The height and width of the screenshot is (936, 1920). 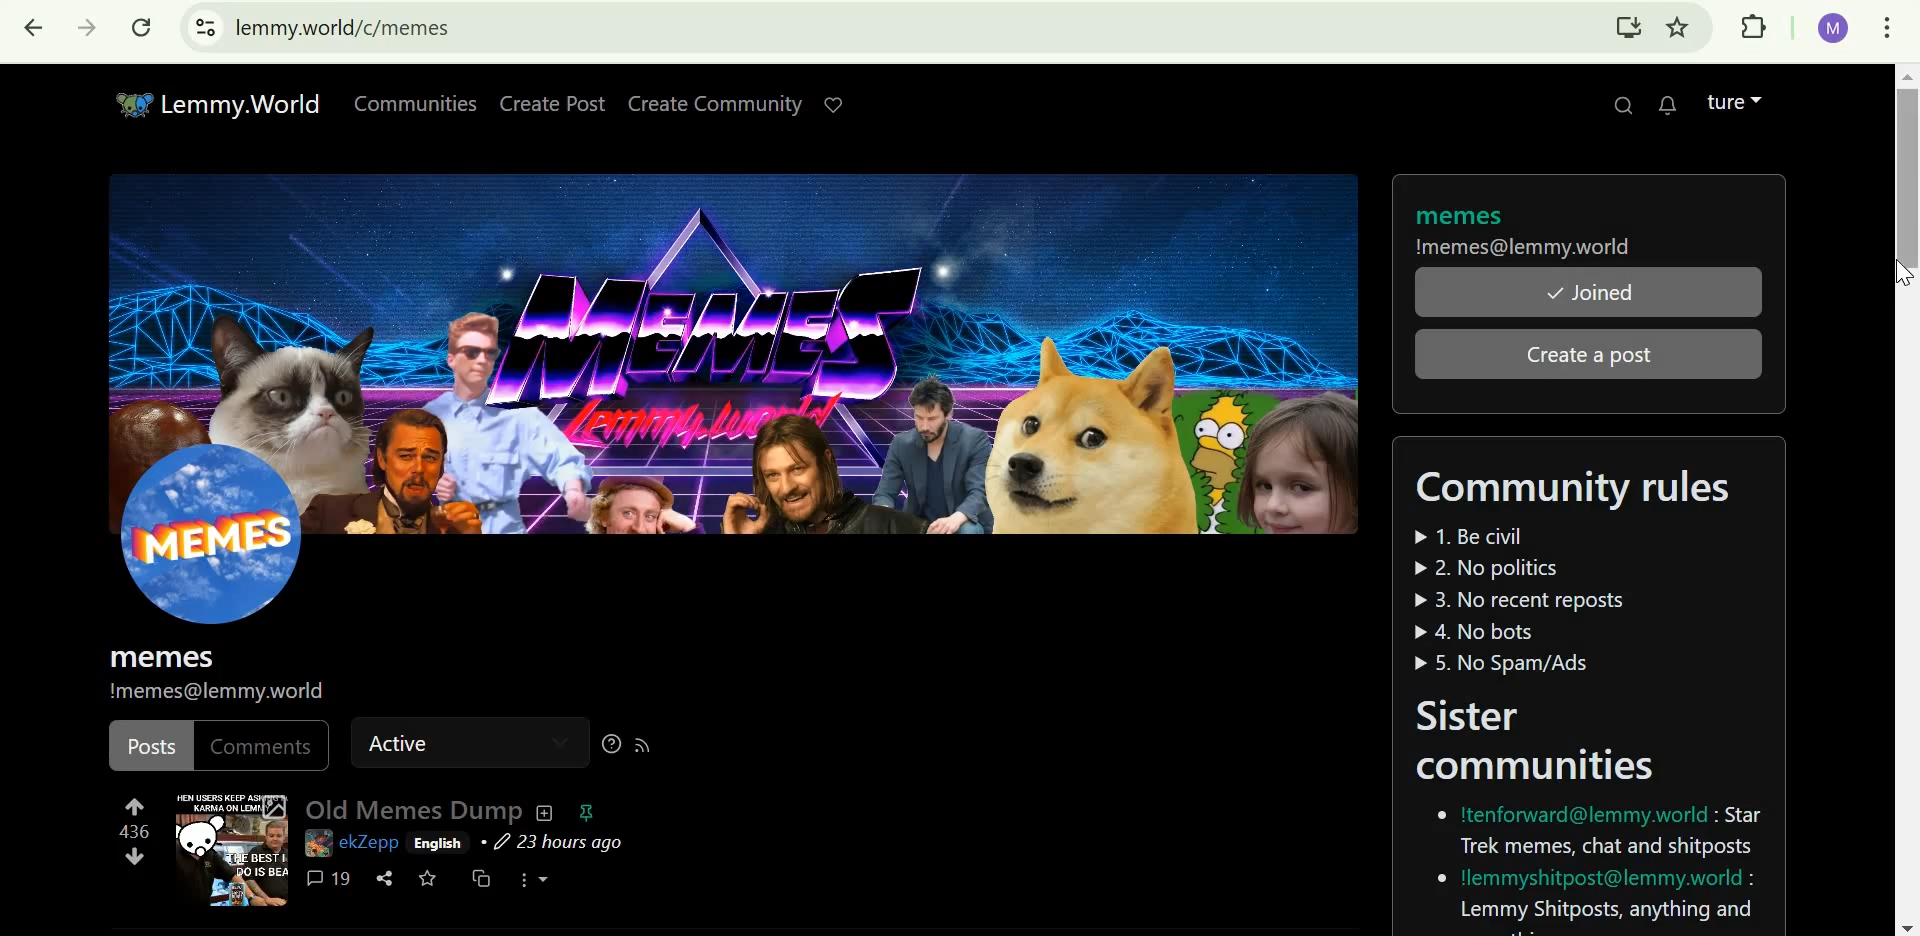 What do you see at coordinates (136, 803) in the screenshot?
I see `upvote` at bounding box center [136, 803].